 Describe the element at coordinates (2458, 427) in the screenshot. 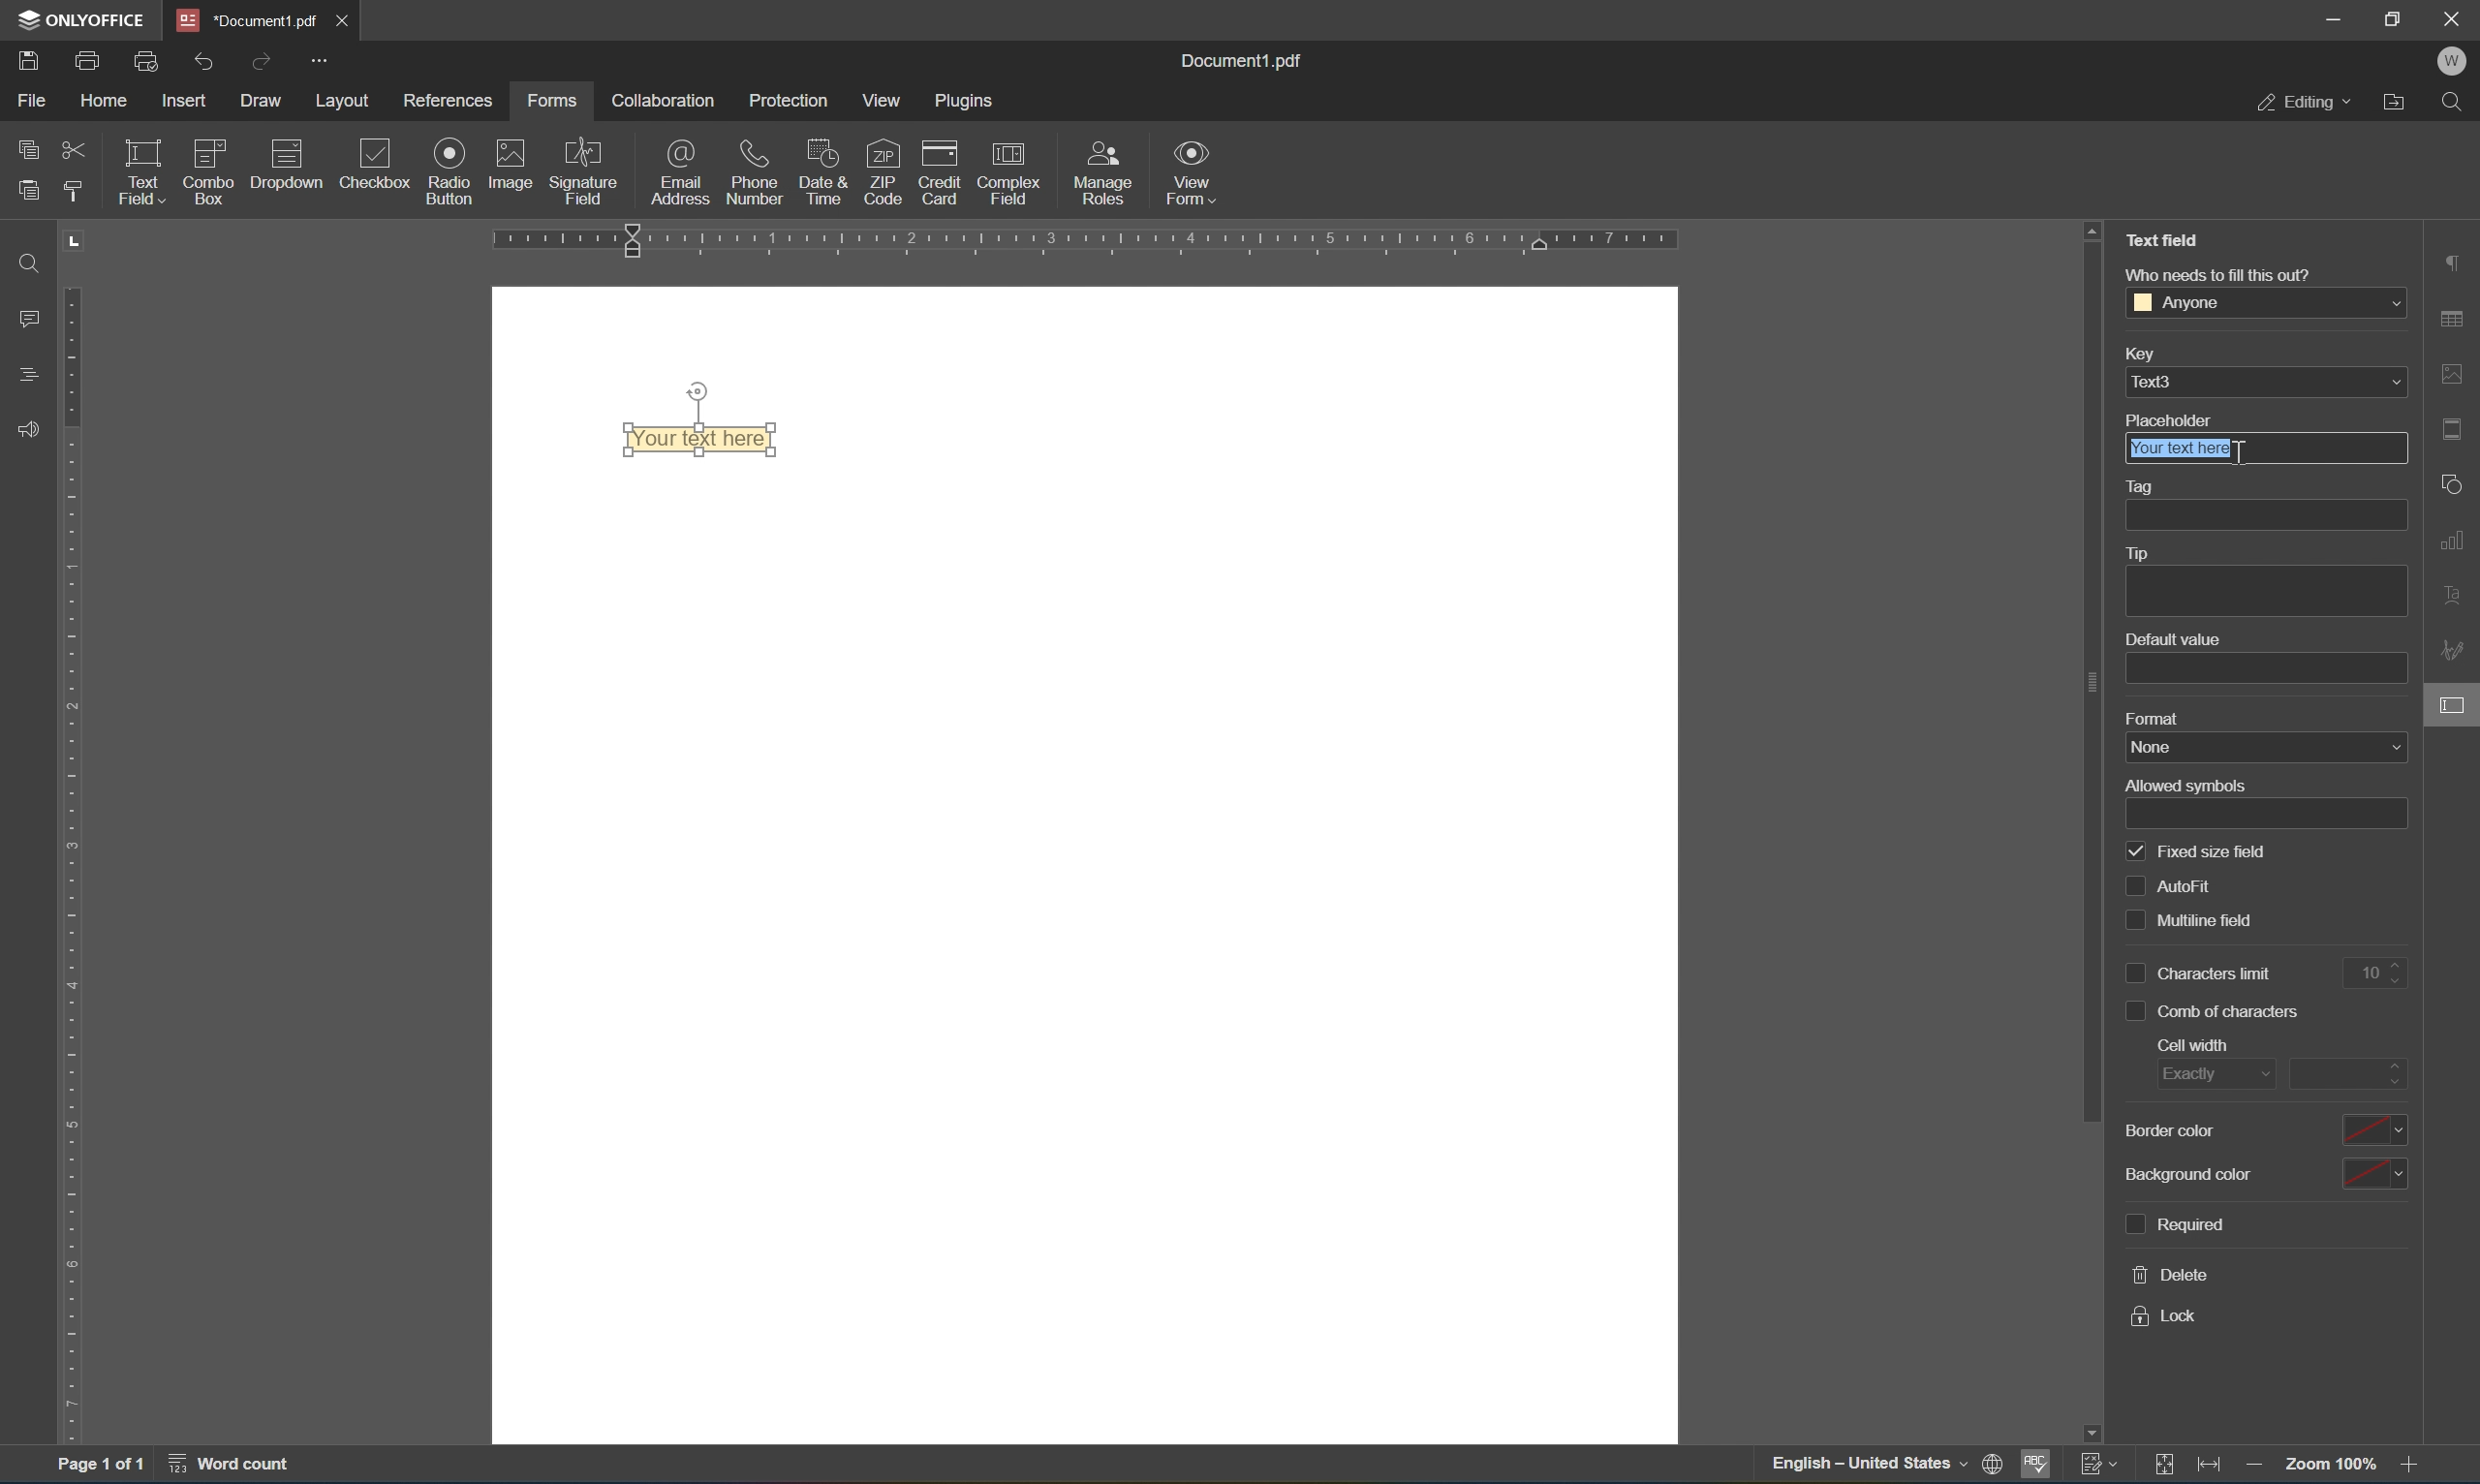

I see `header and footer settings` at that location.